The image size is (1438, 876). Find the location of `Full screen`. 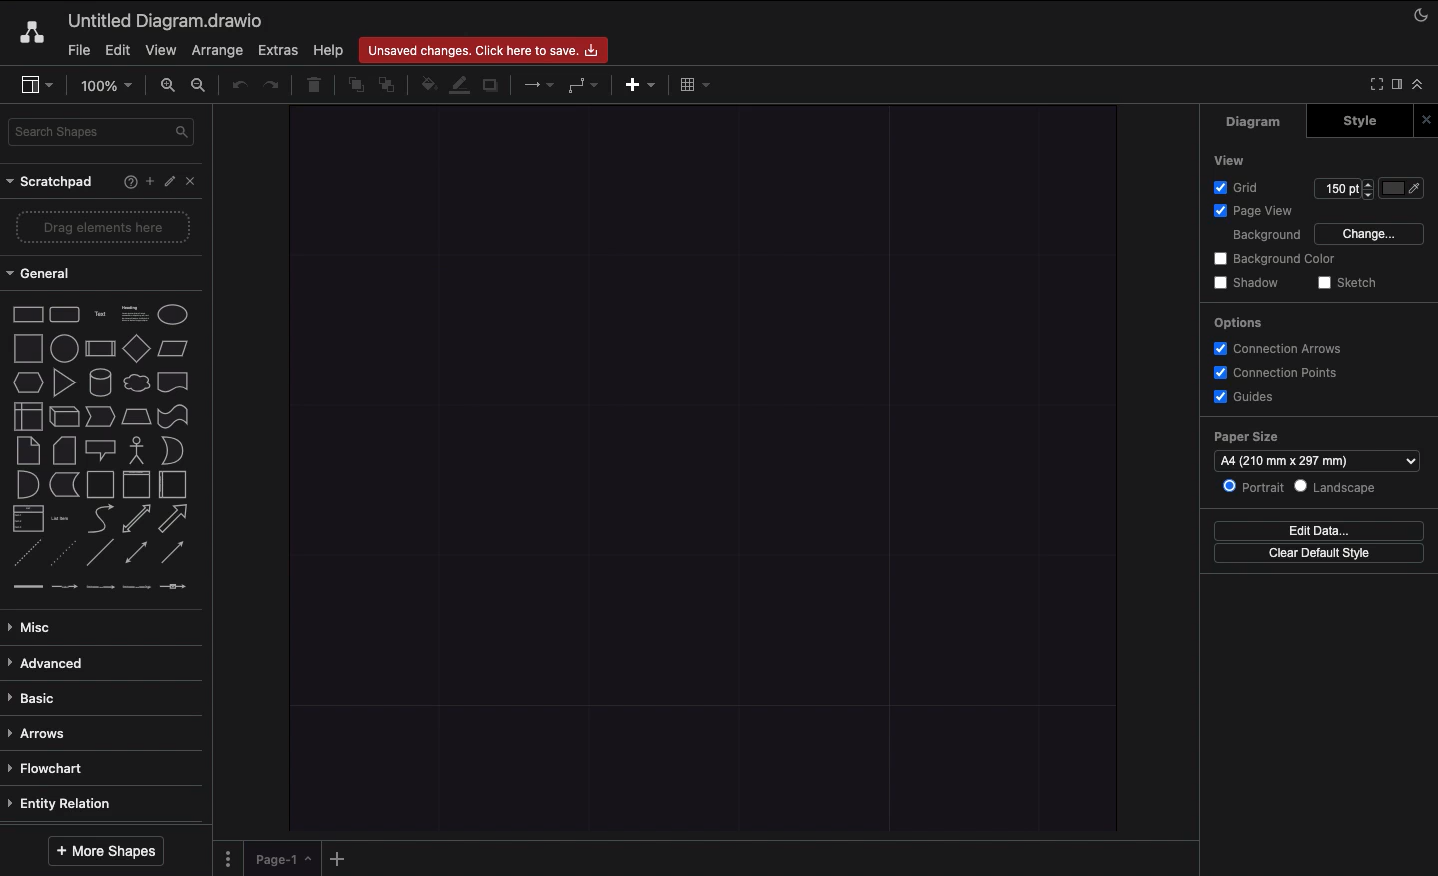

Full screen is located at coordinates (1375, 83).